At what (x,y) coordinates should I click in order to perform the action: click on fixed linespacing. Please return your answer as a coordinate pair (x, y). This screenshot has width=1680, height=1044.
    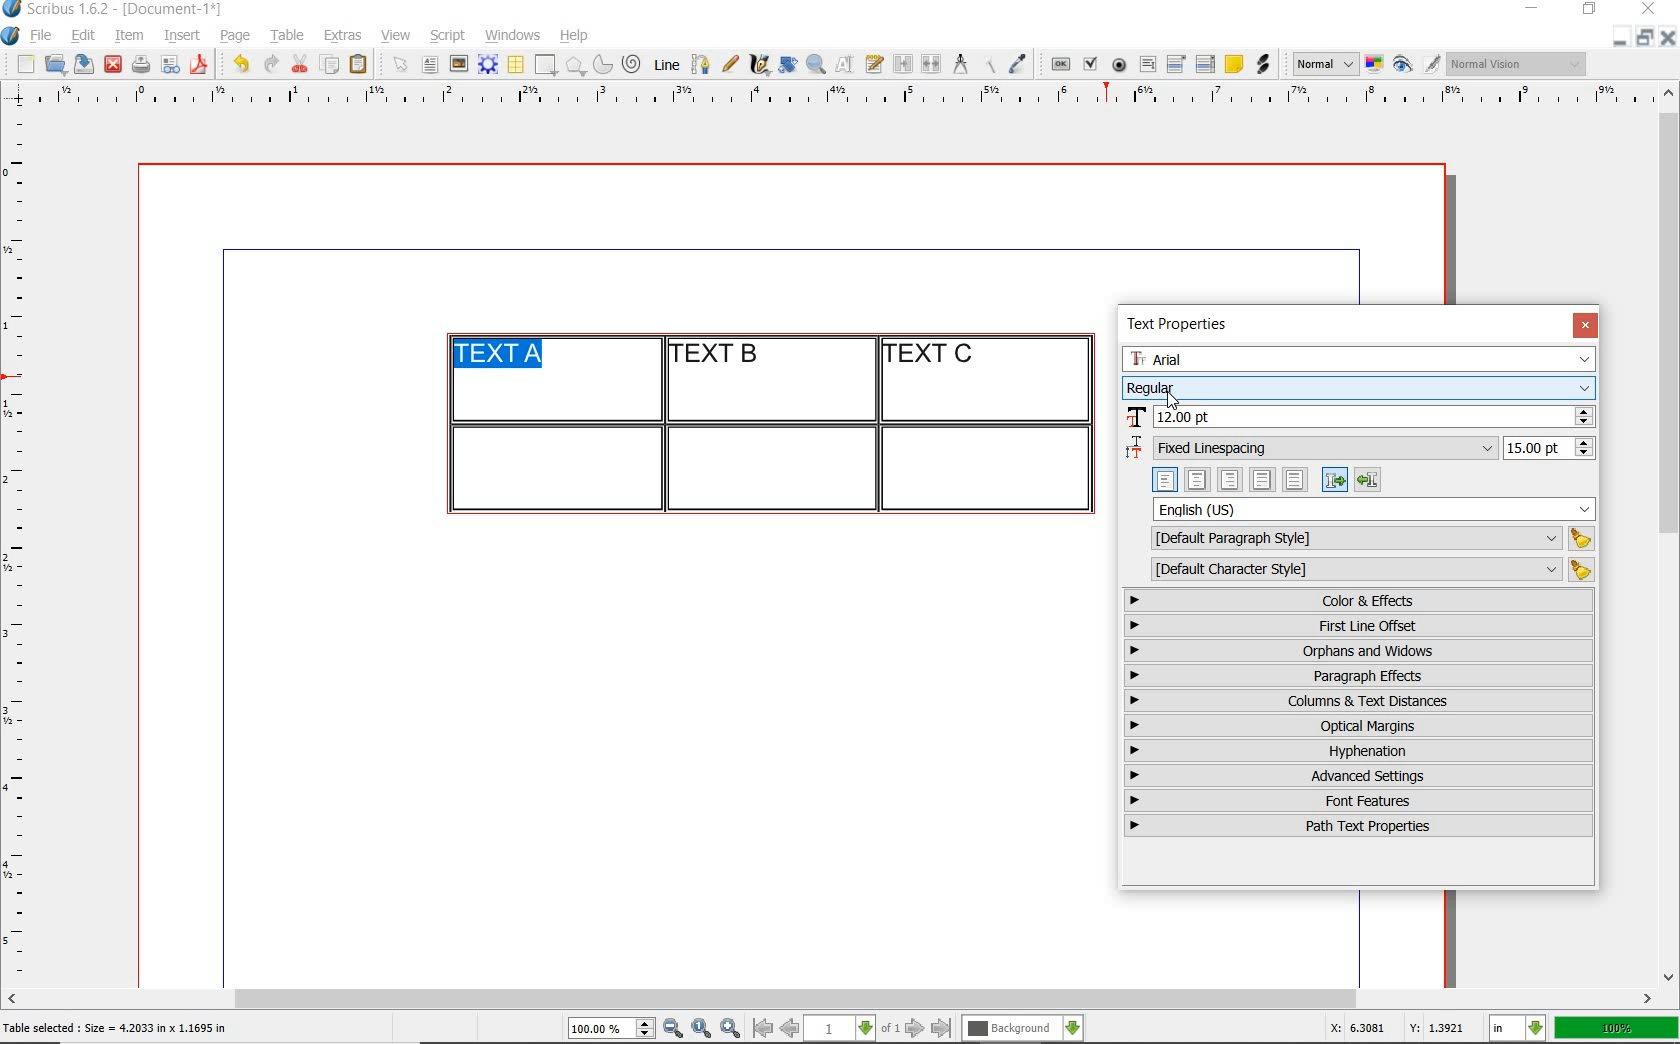
    Looking at the image, I should click on (1360, 449).